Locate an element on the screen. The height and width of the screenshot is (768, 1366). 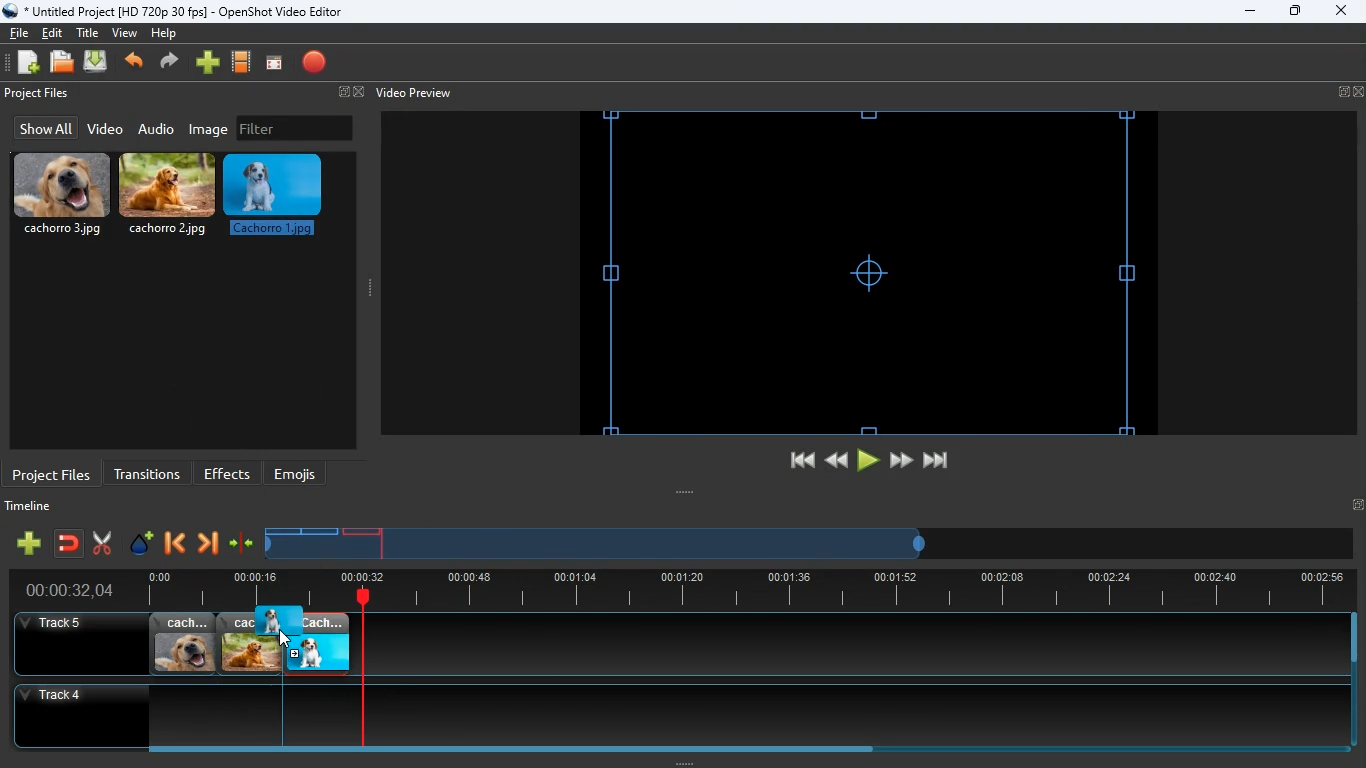
cachorro.2.jpg is located at coordinates (169, 199).